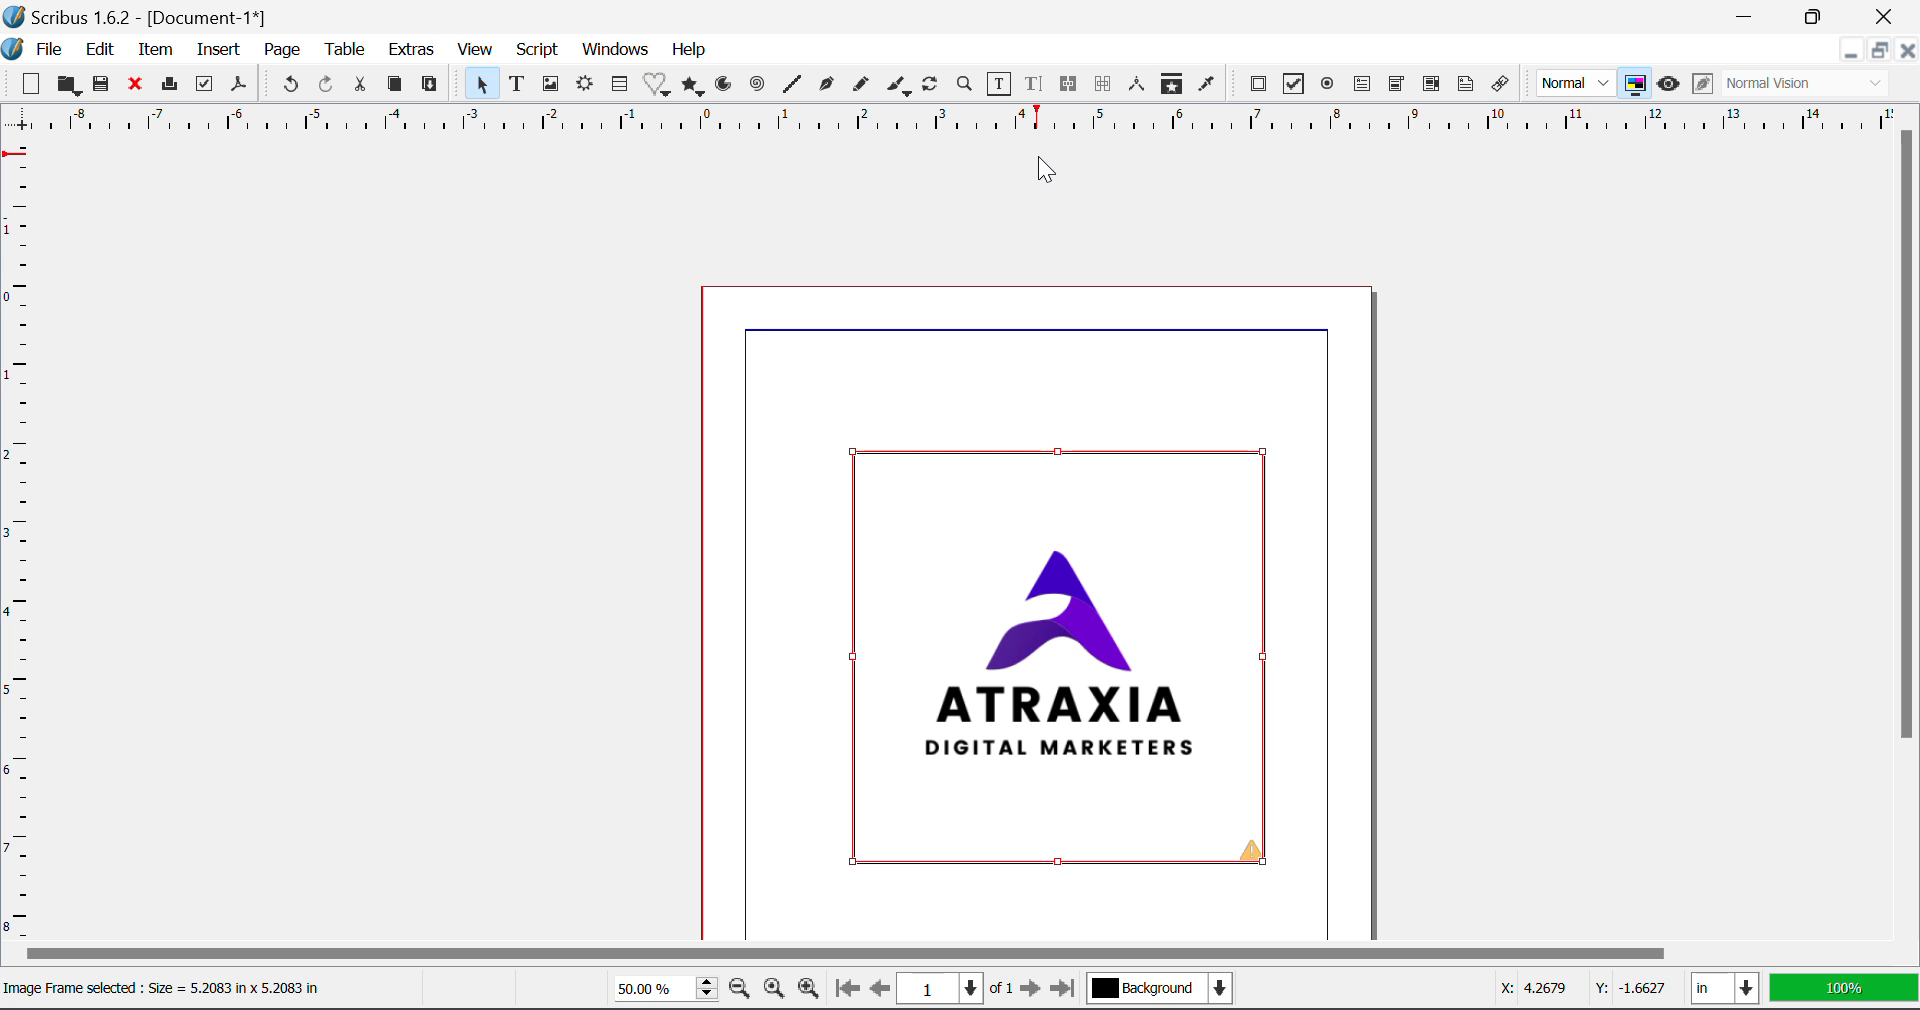  I want to click on Windows, so click(617, 48).